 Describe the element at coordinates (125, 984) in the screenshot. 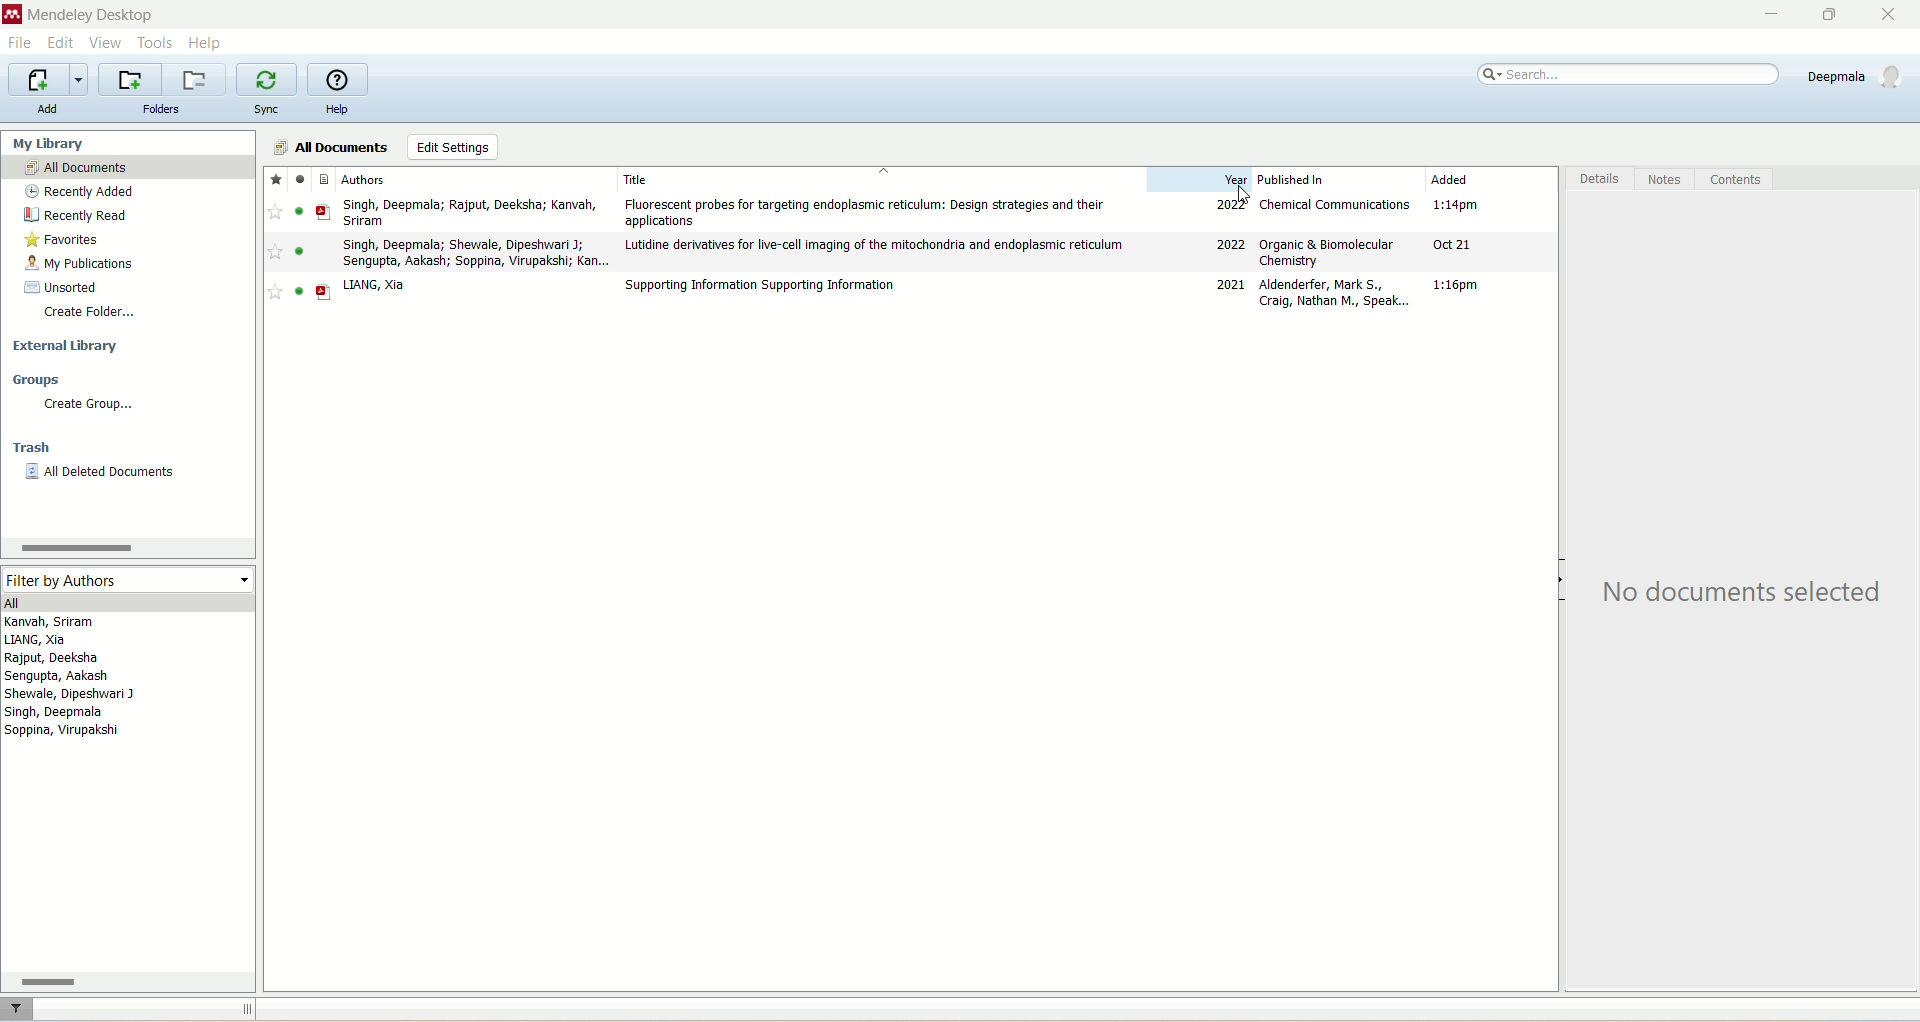

I see `scroll bar` at that location.